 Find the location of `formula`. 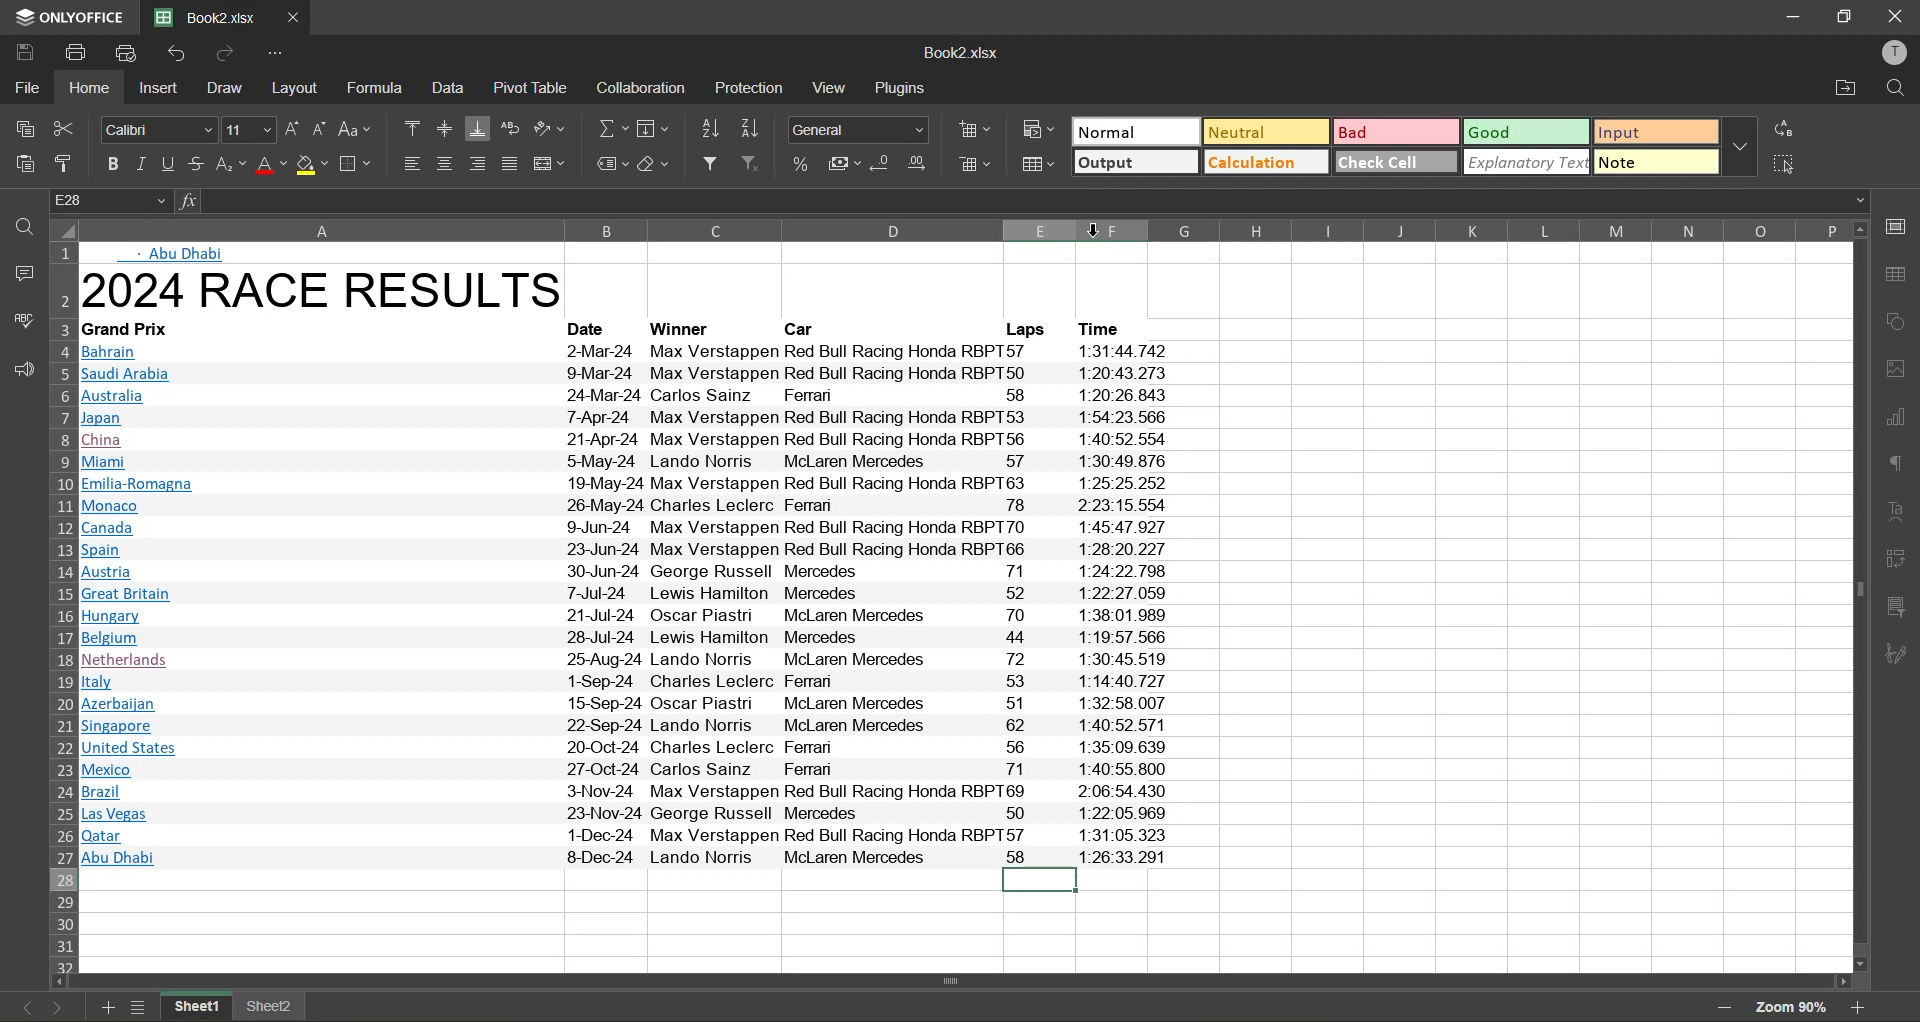

formula is located at coordinates (377, 89).